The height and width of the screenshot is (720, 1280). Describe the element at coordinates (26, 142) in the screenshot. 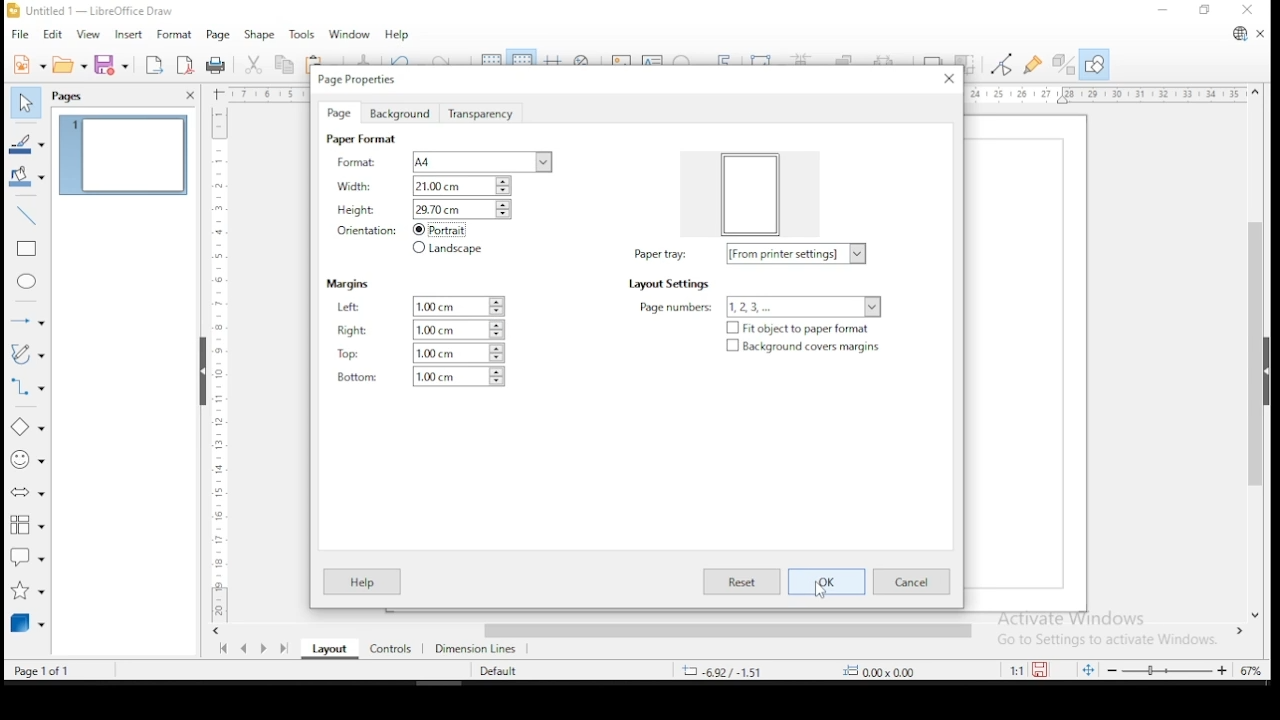

I see `line color` at that location.